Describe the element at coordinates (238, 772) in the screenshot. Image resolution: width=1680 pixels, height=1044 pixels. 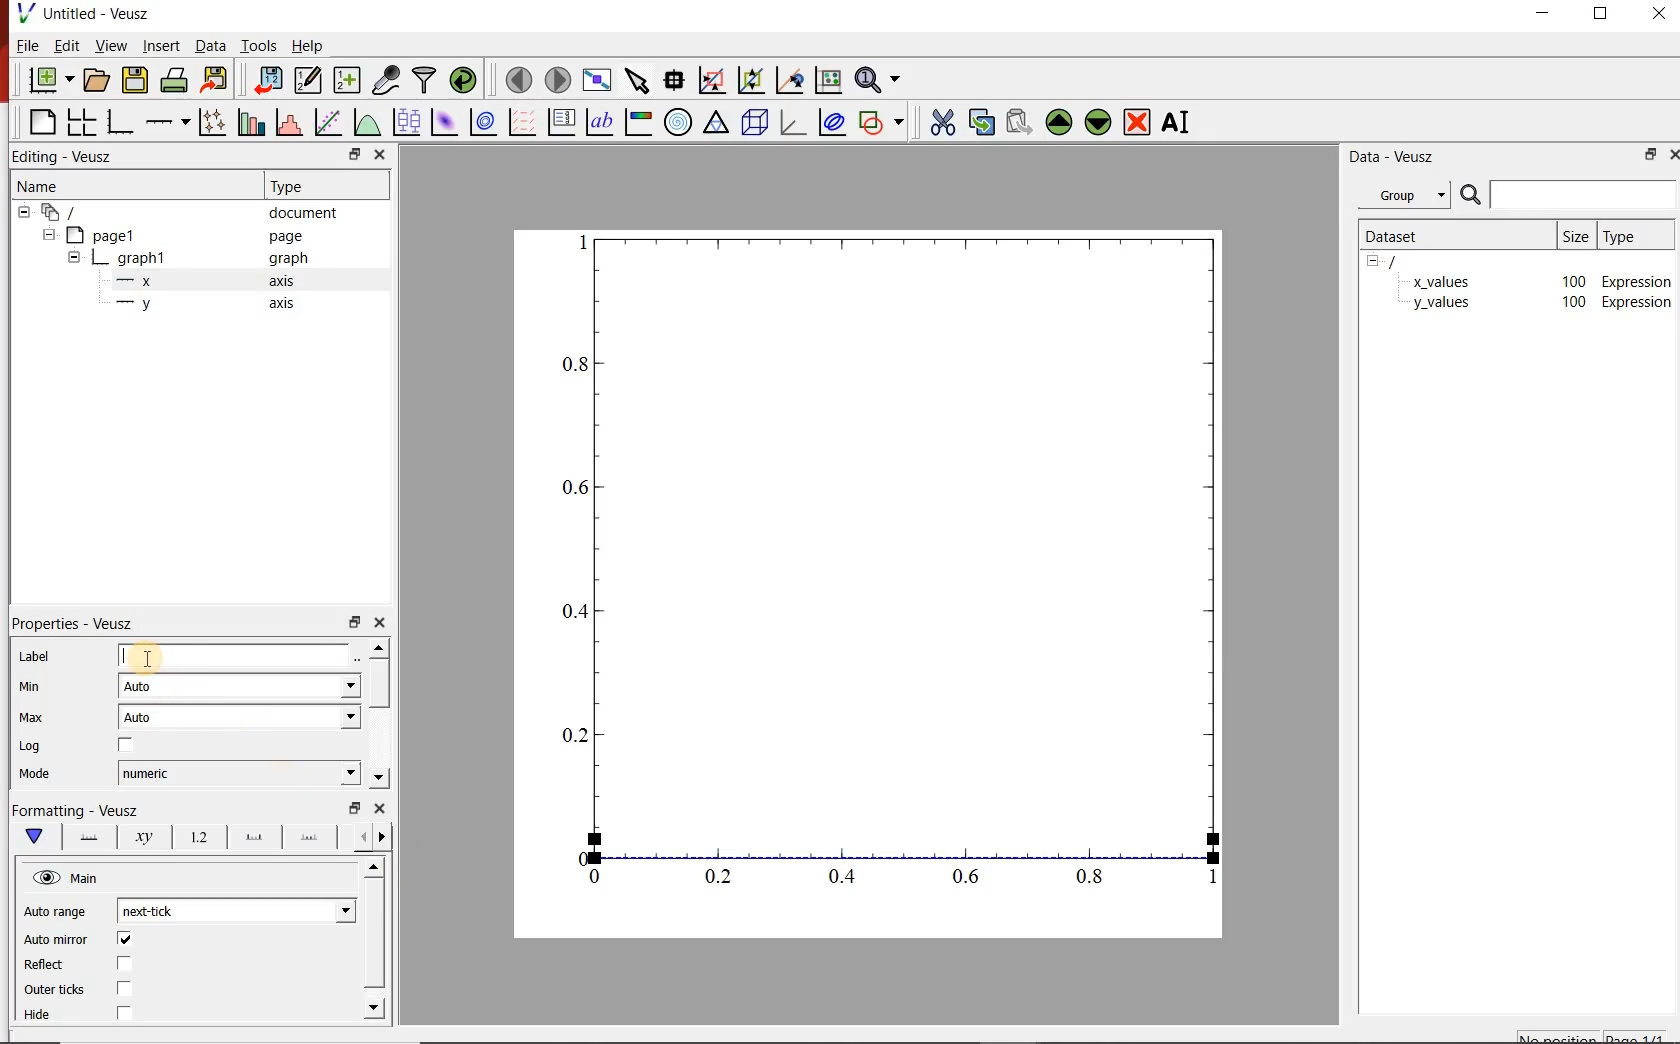
I see `numeric` at that location.